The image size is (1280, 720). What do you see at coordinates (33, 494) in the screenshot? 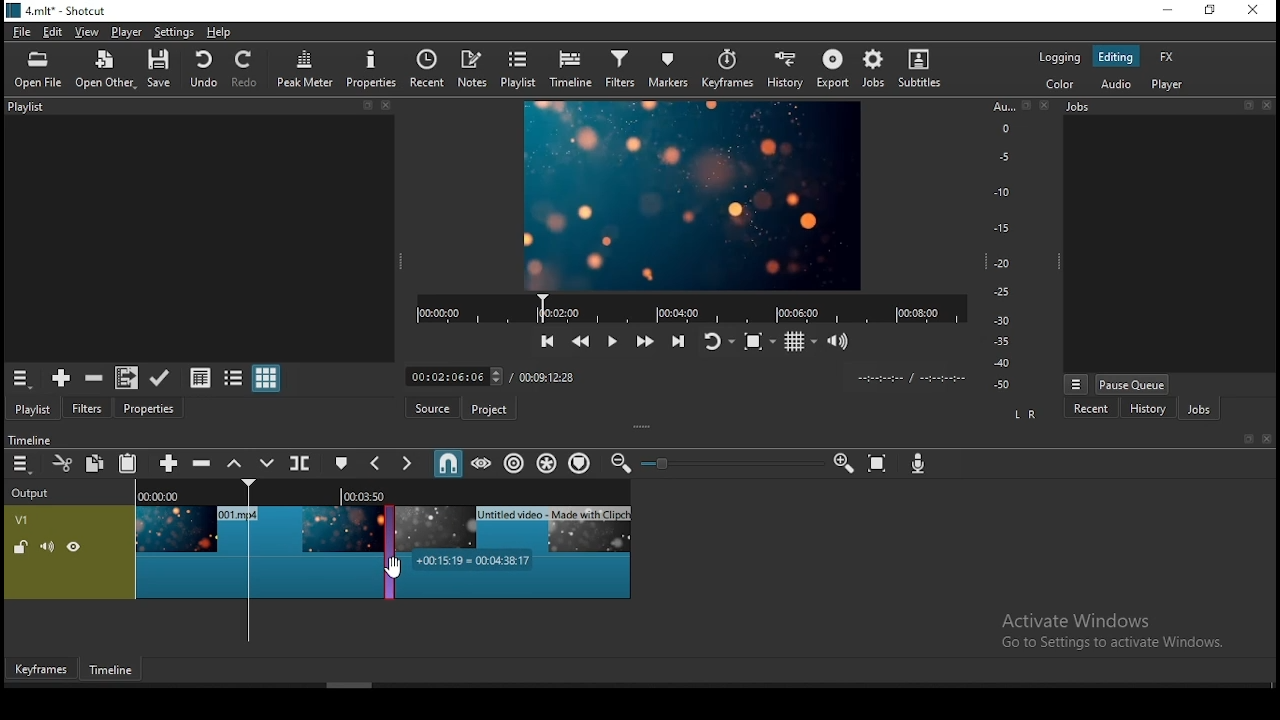
I see `output` at bounding box center [33, 494].